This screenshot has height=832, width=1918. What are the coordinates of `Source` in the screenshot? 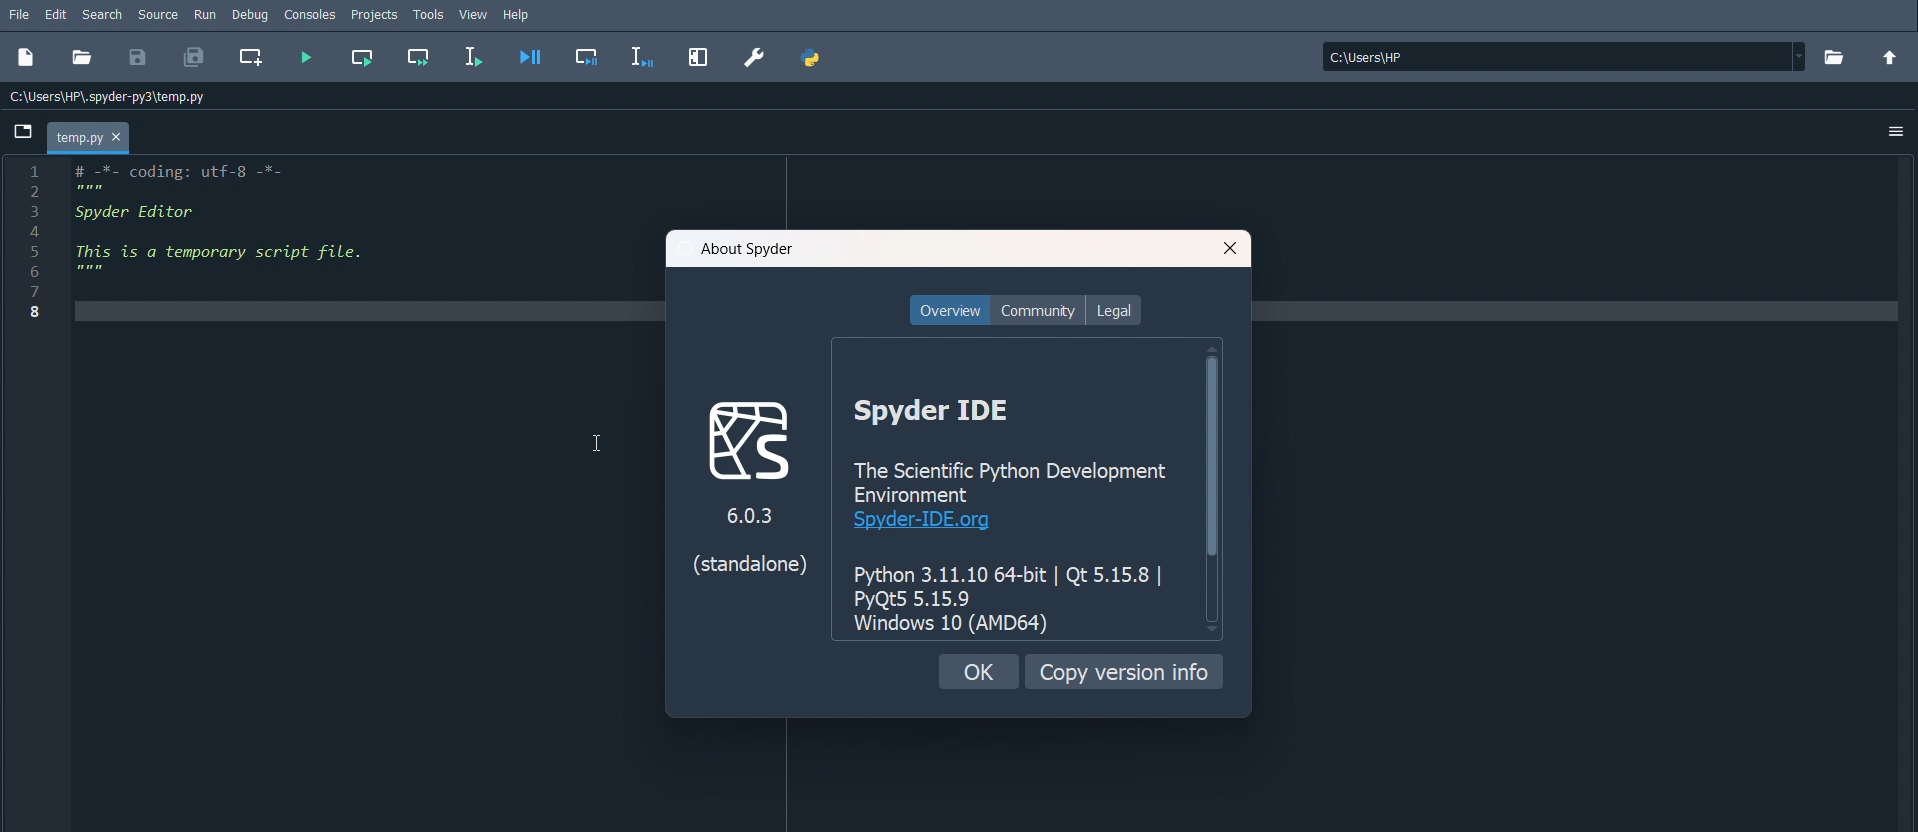 It's located at (158, 16).